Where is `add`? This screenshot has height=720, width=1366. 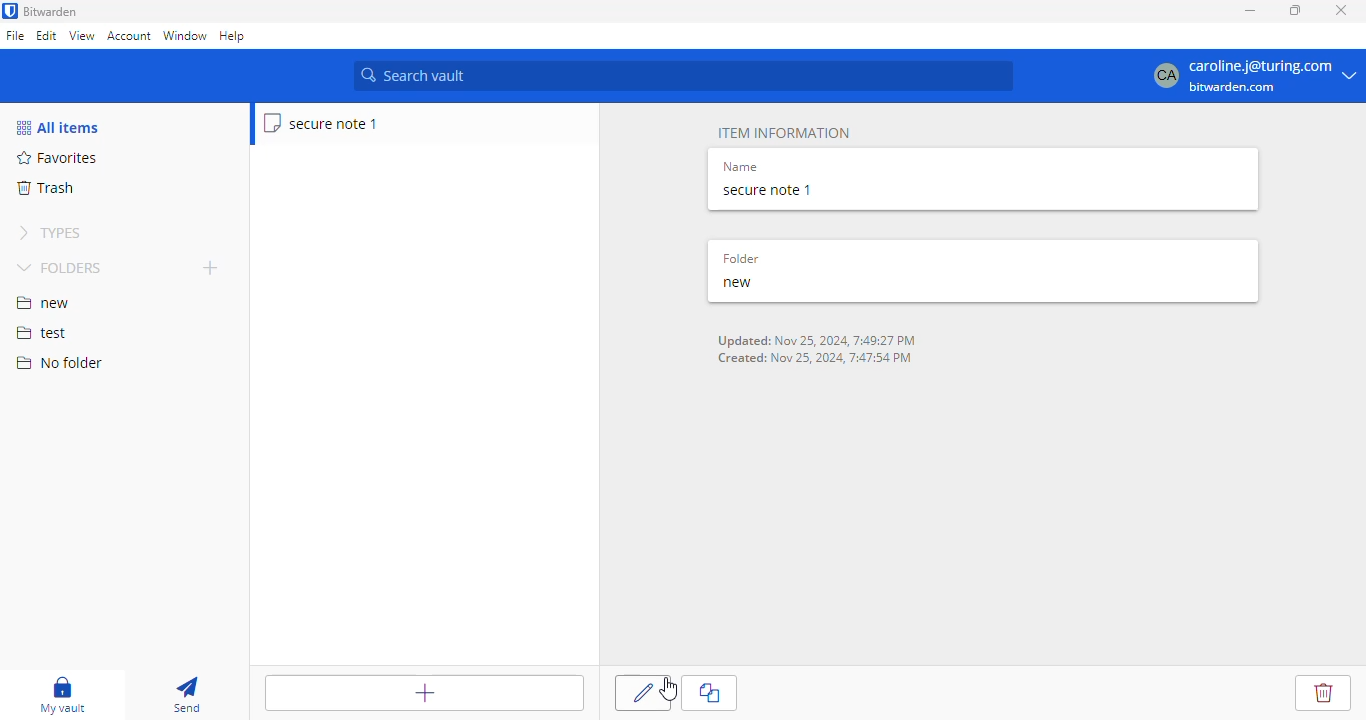
add is located at coordinates (211, 267).